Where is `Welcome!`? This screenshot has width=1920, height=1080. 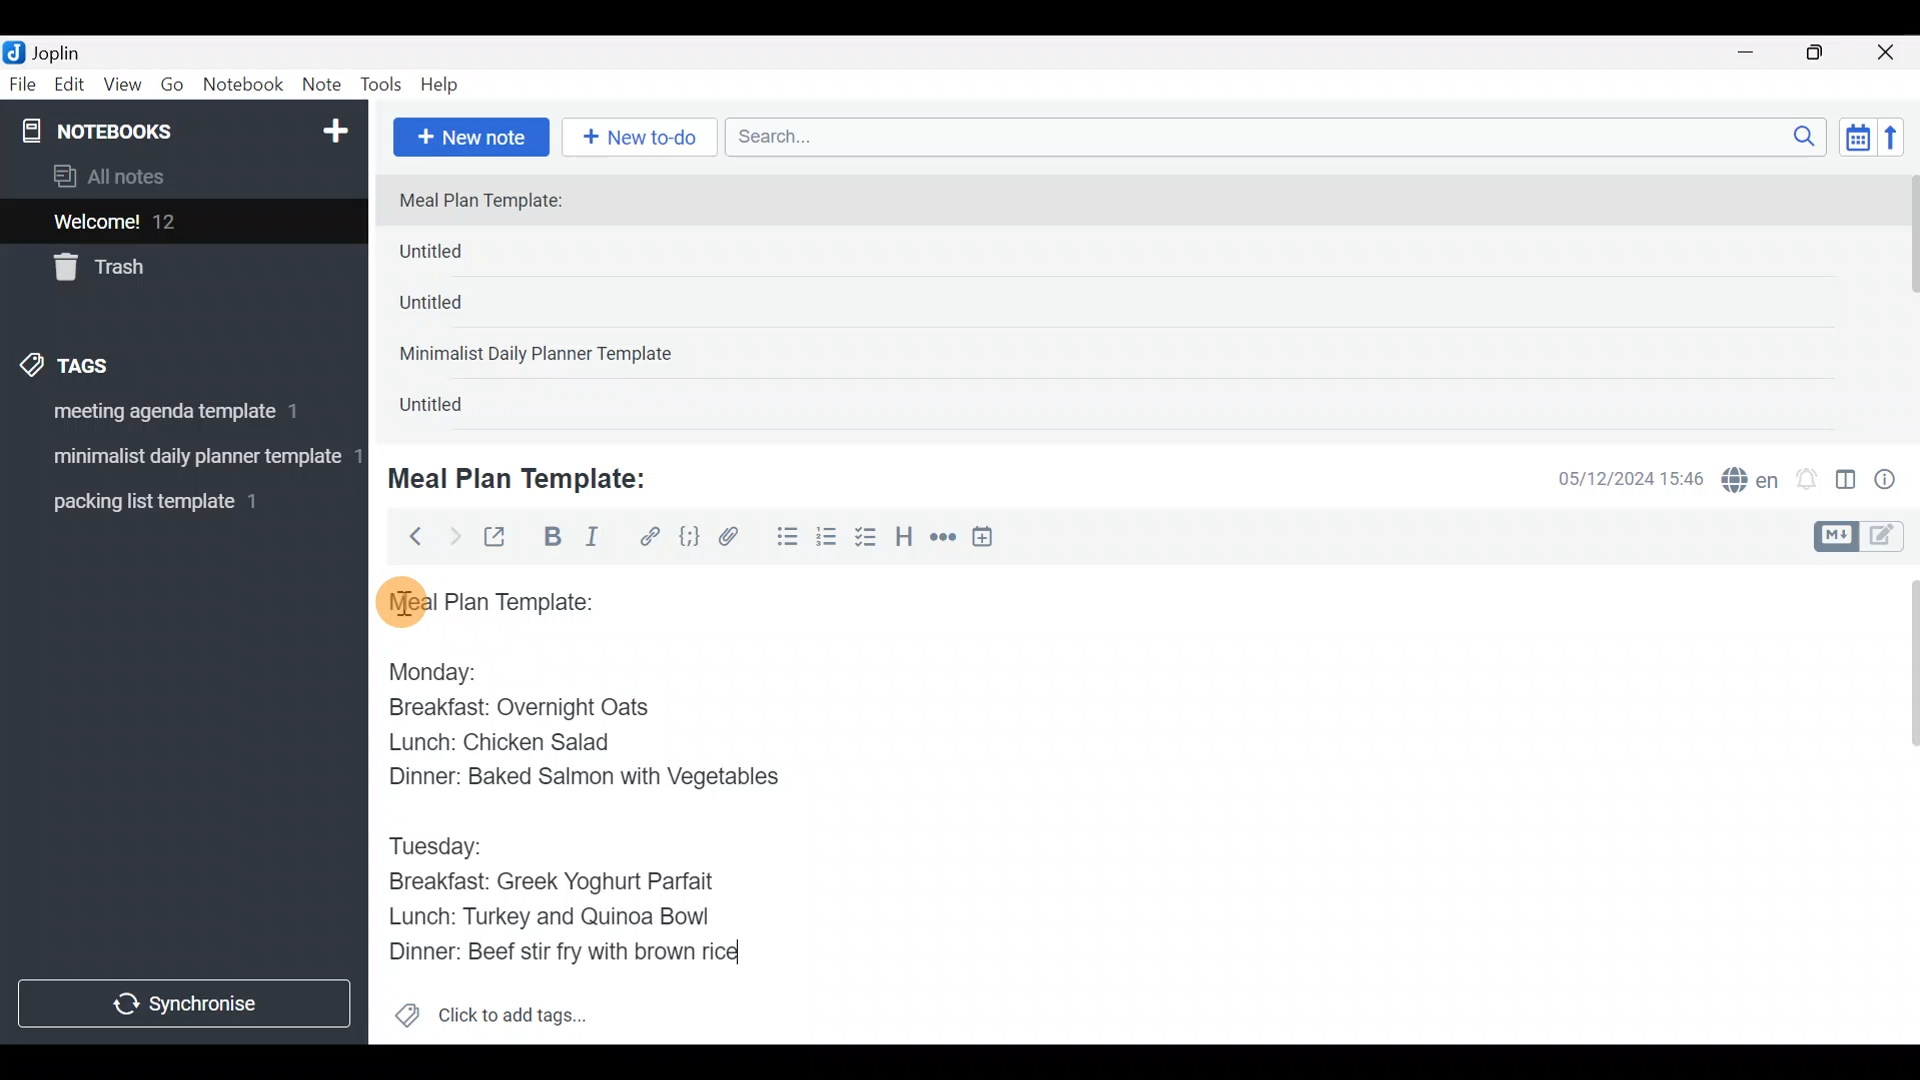 Welcome! is located at coordinates (181, 223).